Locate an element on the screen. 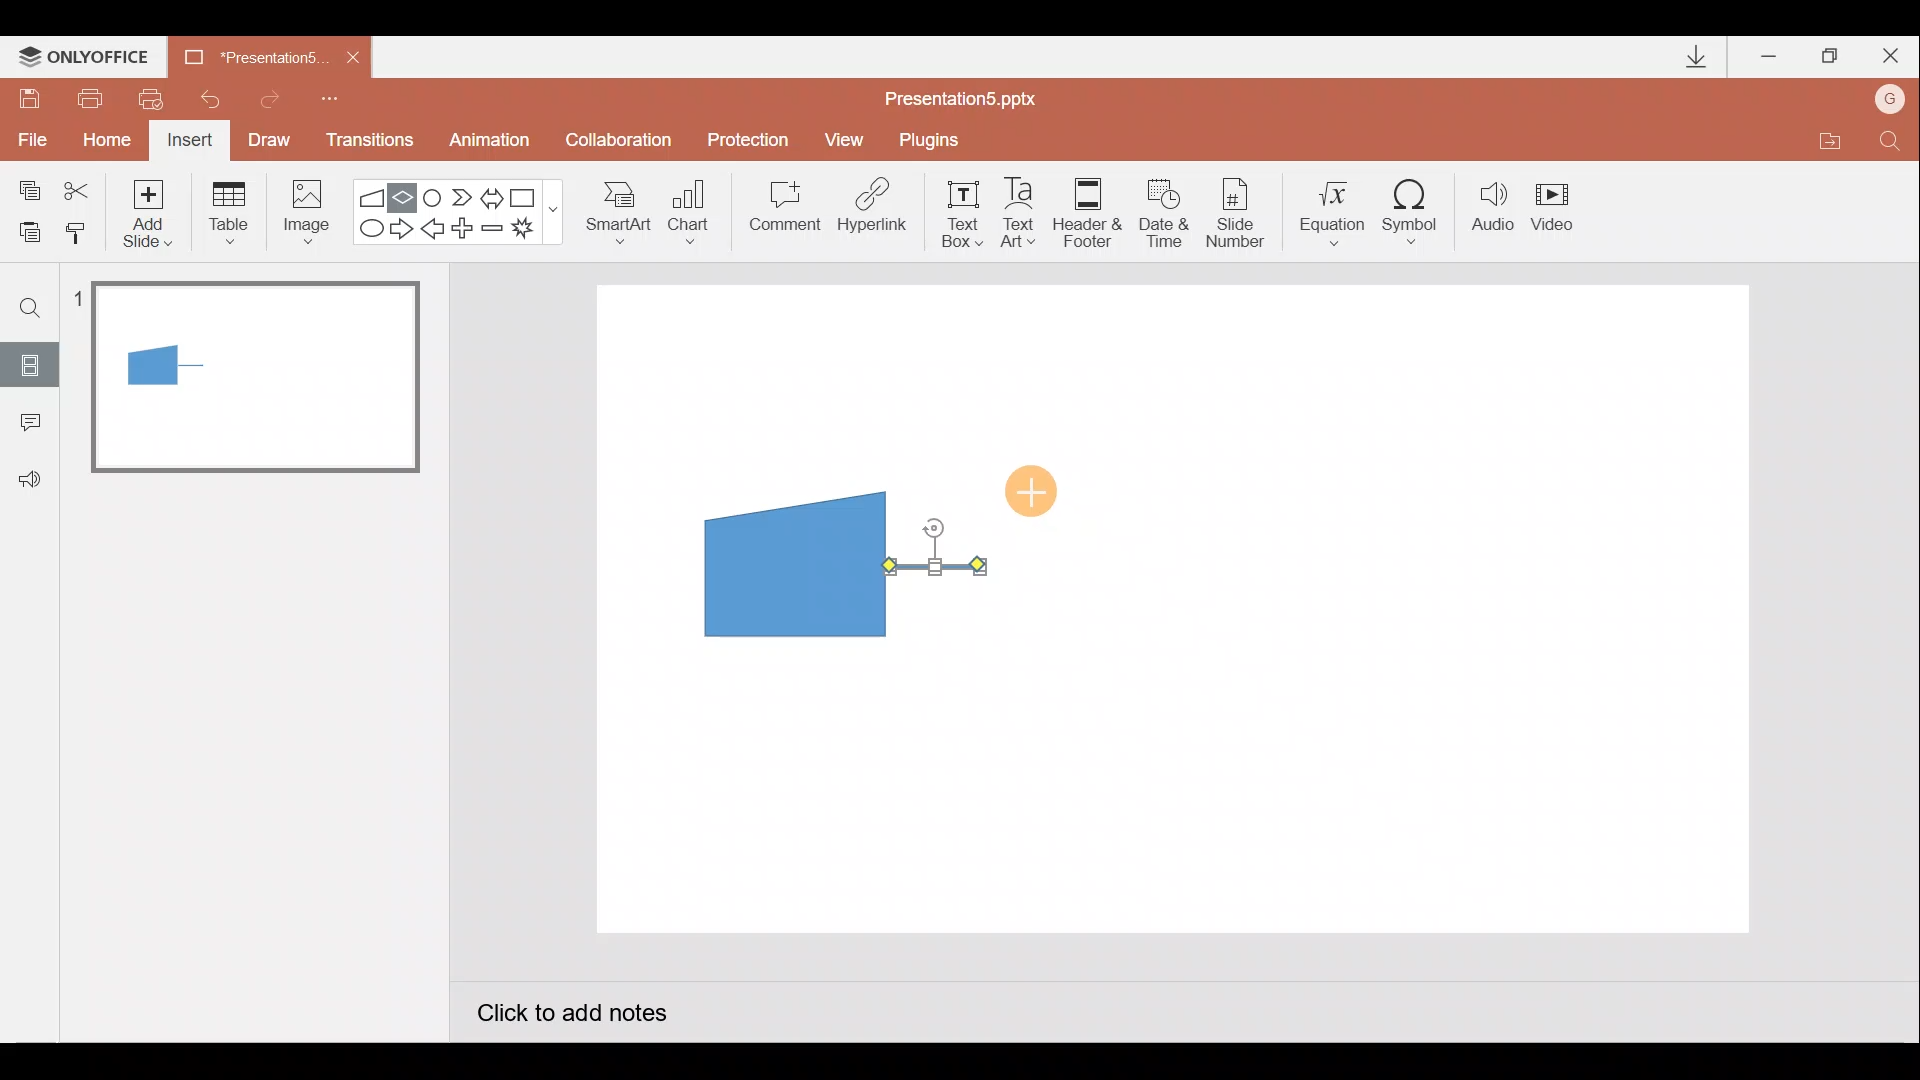  Close is located at coordinates (1891, 60).